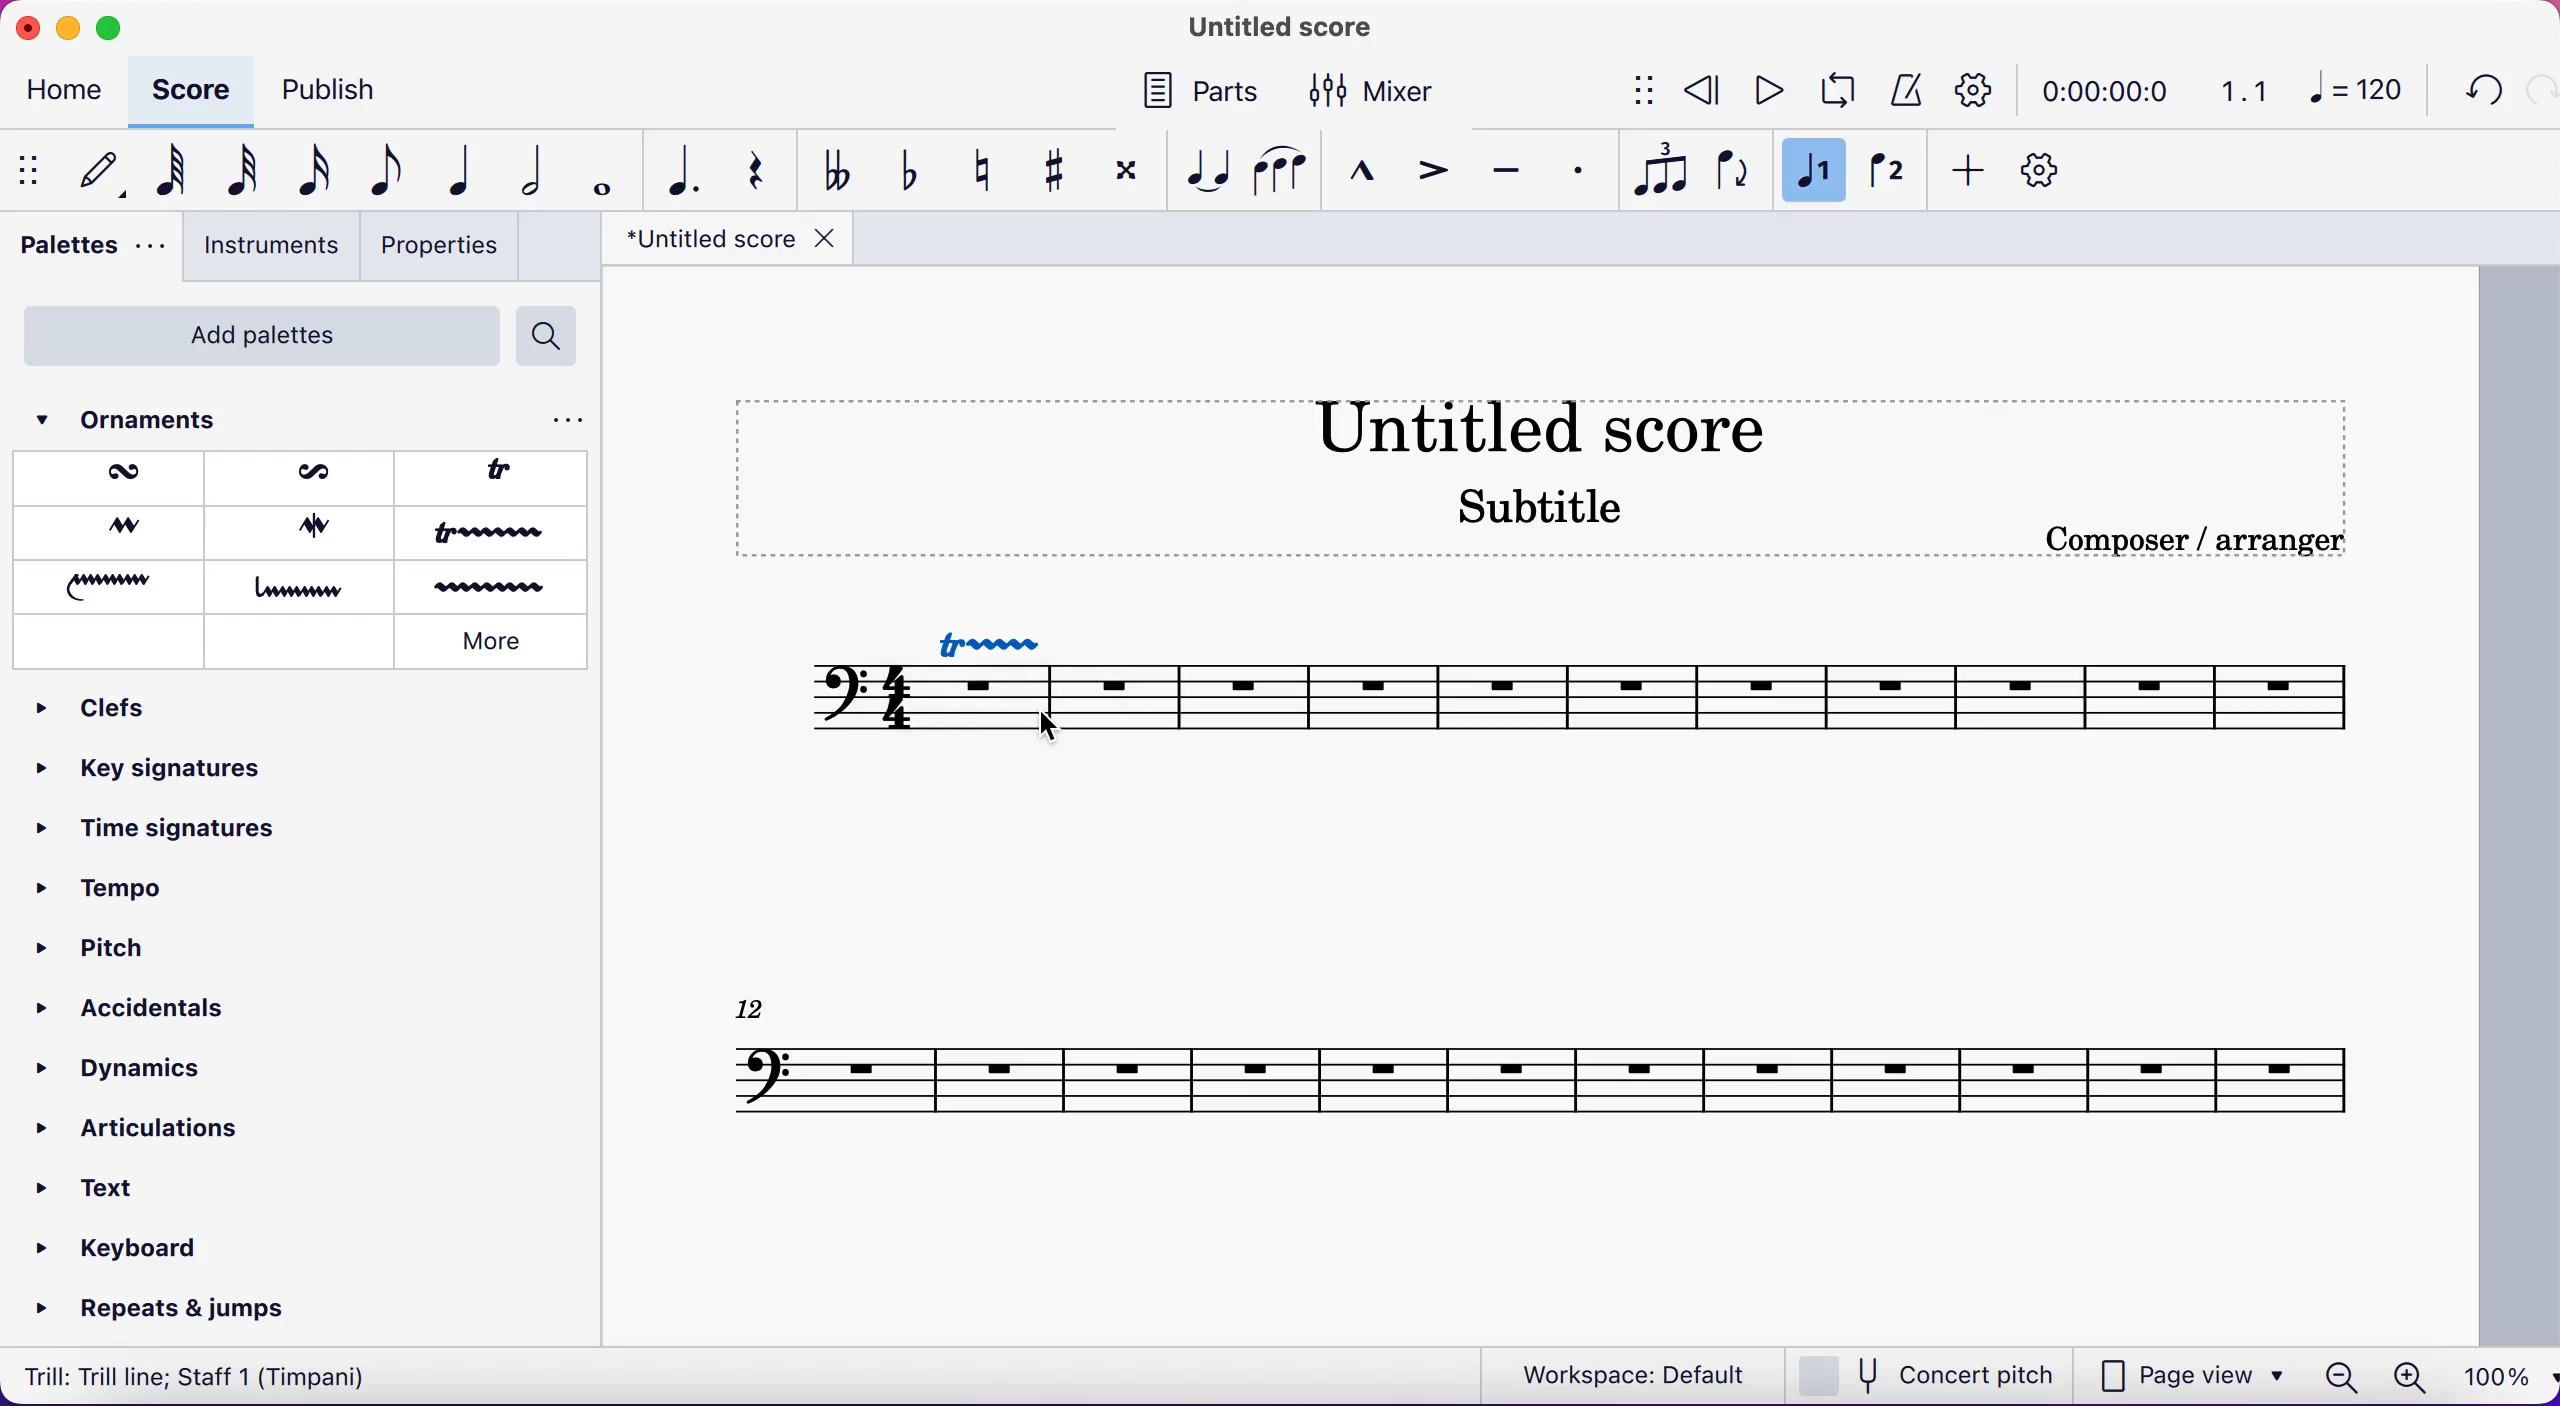 This screenshot has height=1406, width=2560. What do you see at coordinates (559, 419) in the screenshot?
I see `more options` at bounding box center [559, 419].